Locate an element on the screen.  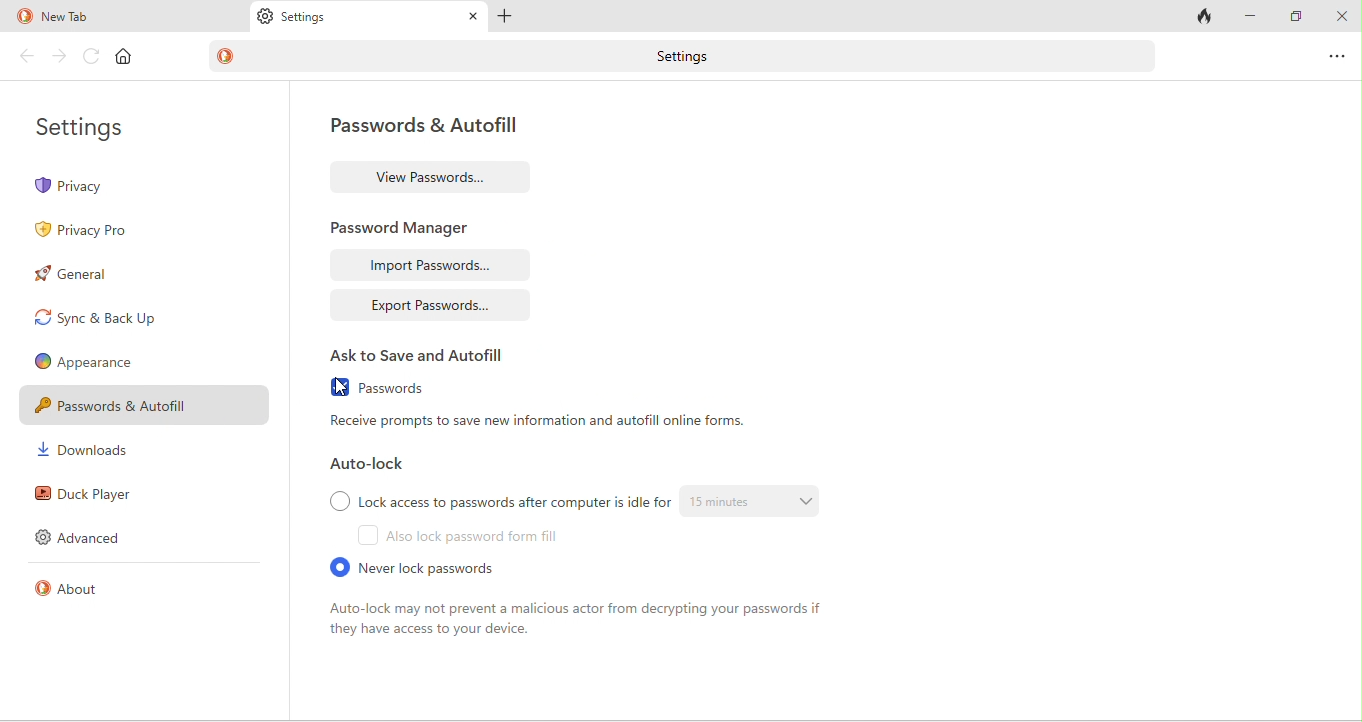
downloads is located at coordinates (88, 452).